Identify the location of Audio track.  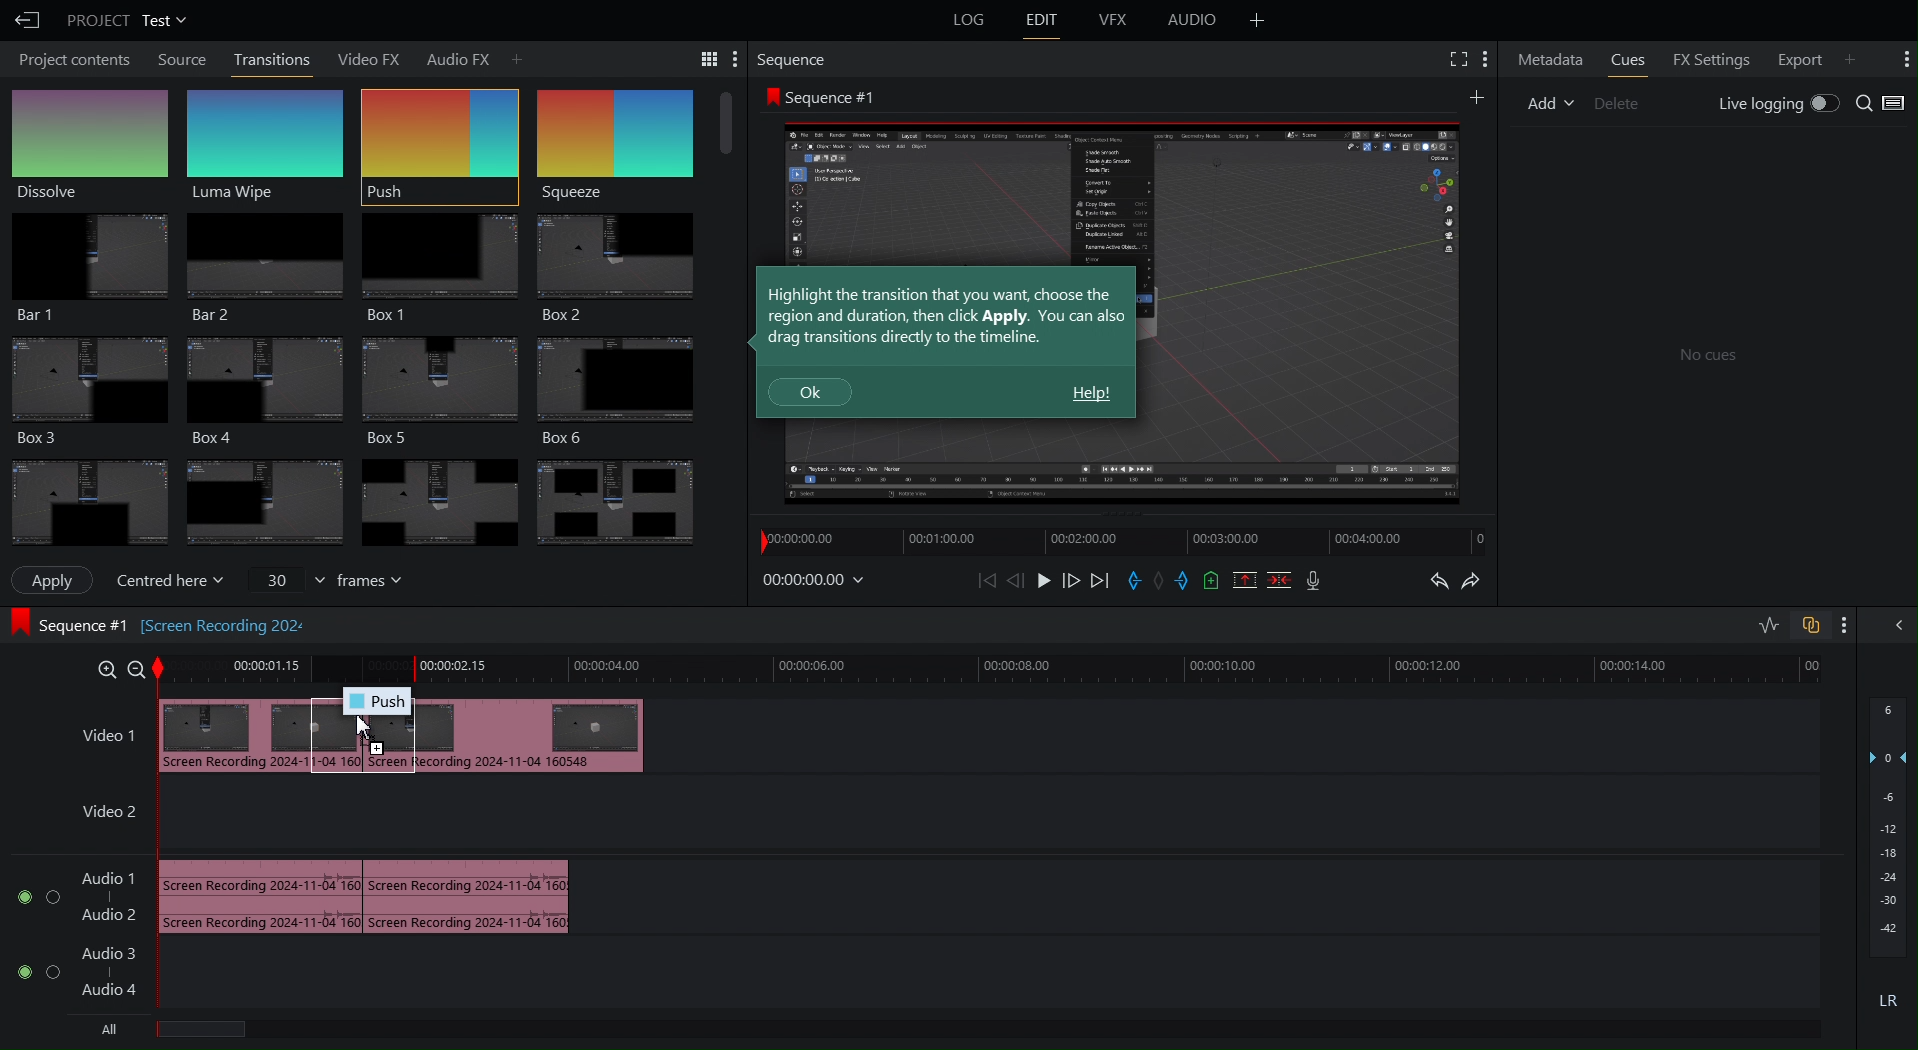
(364, 893).